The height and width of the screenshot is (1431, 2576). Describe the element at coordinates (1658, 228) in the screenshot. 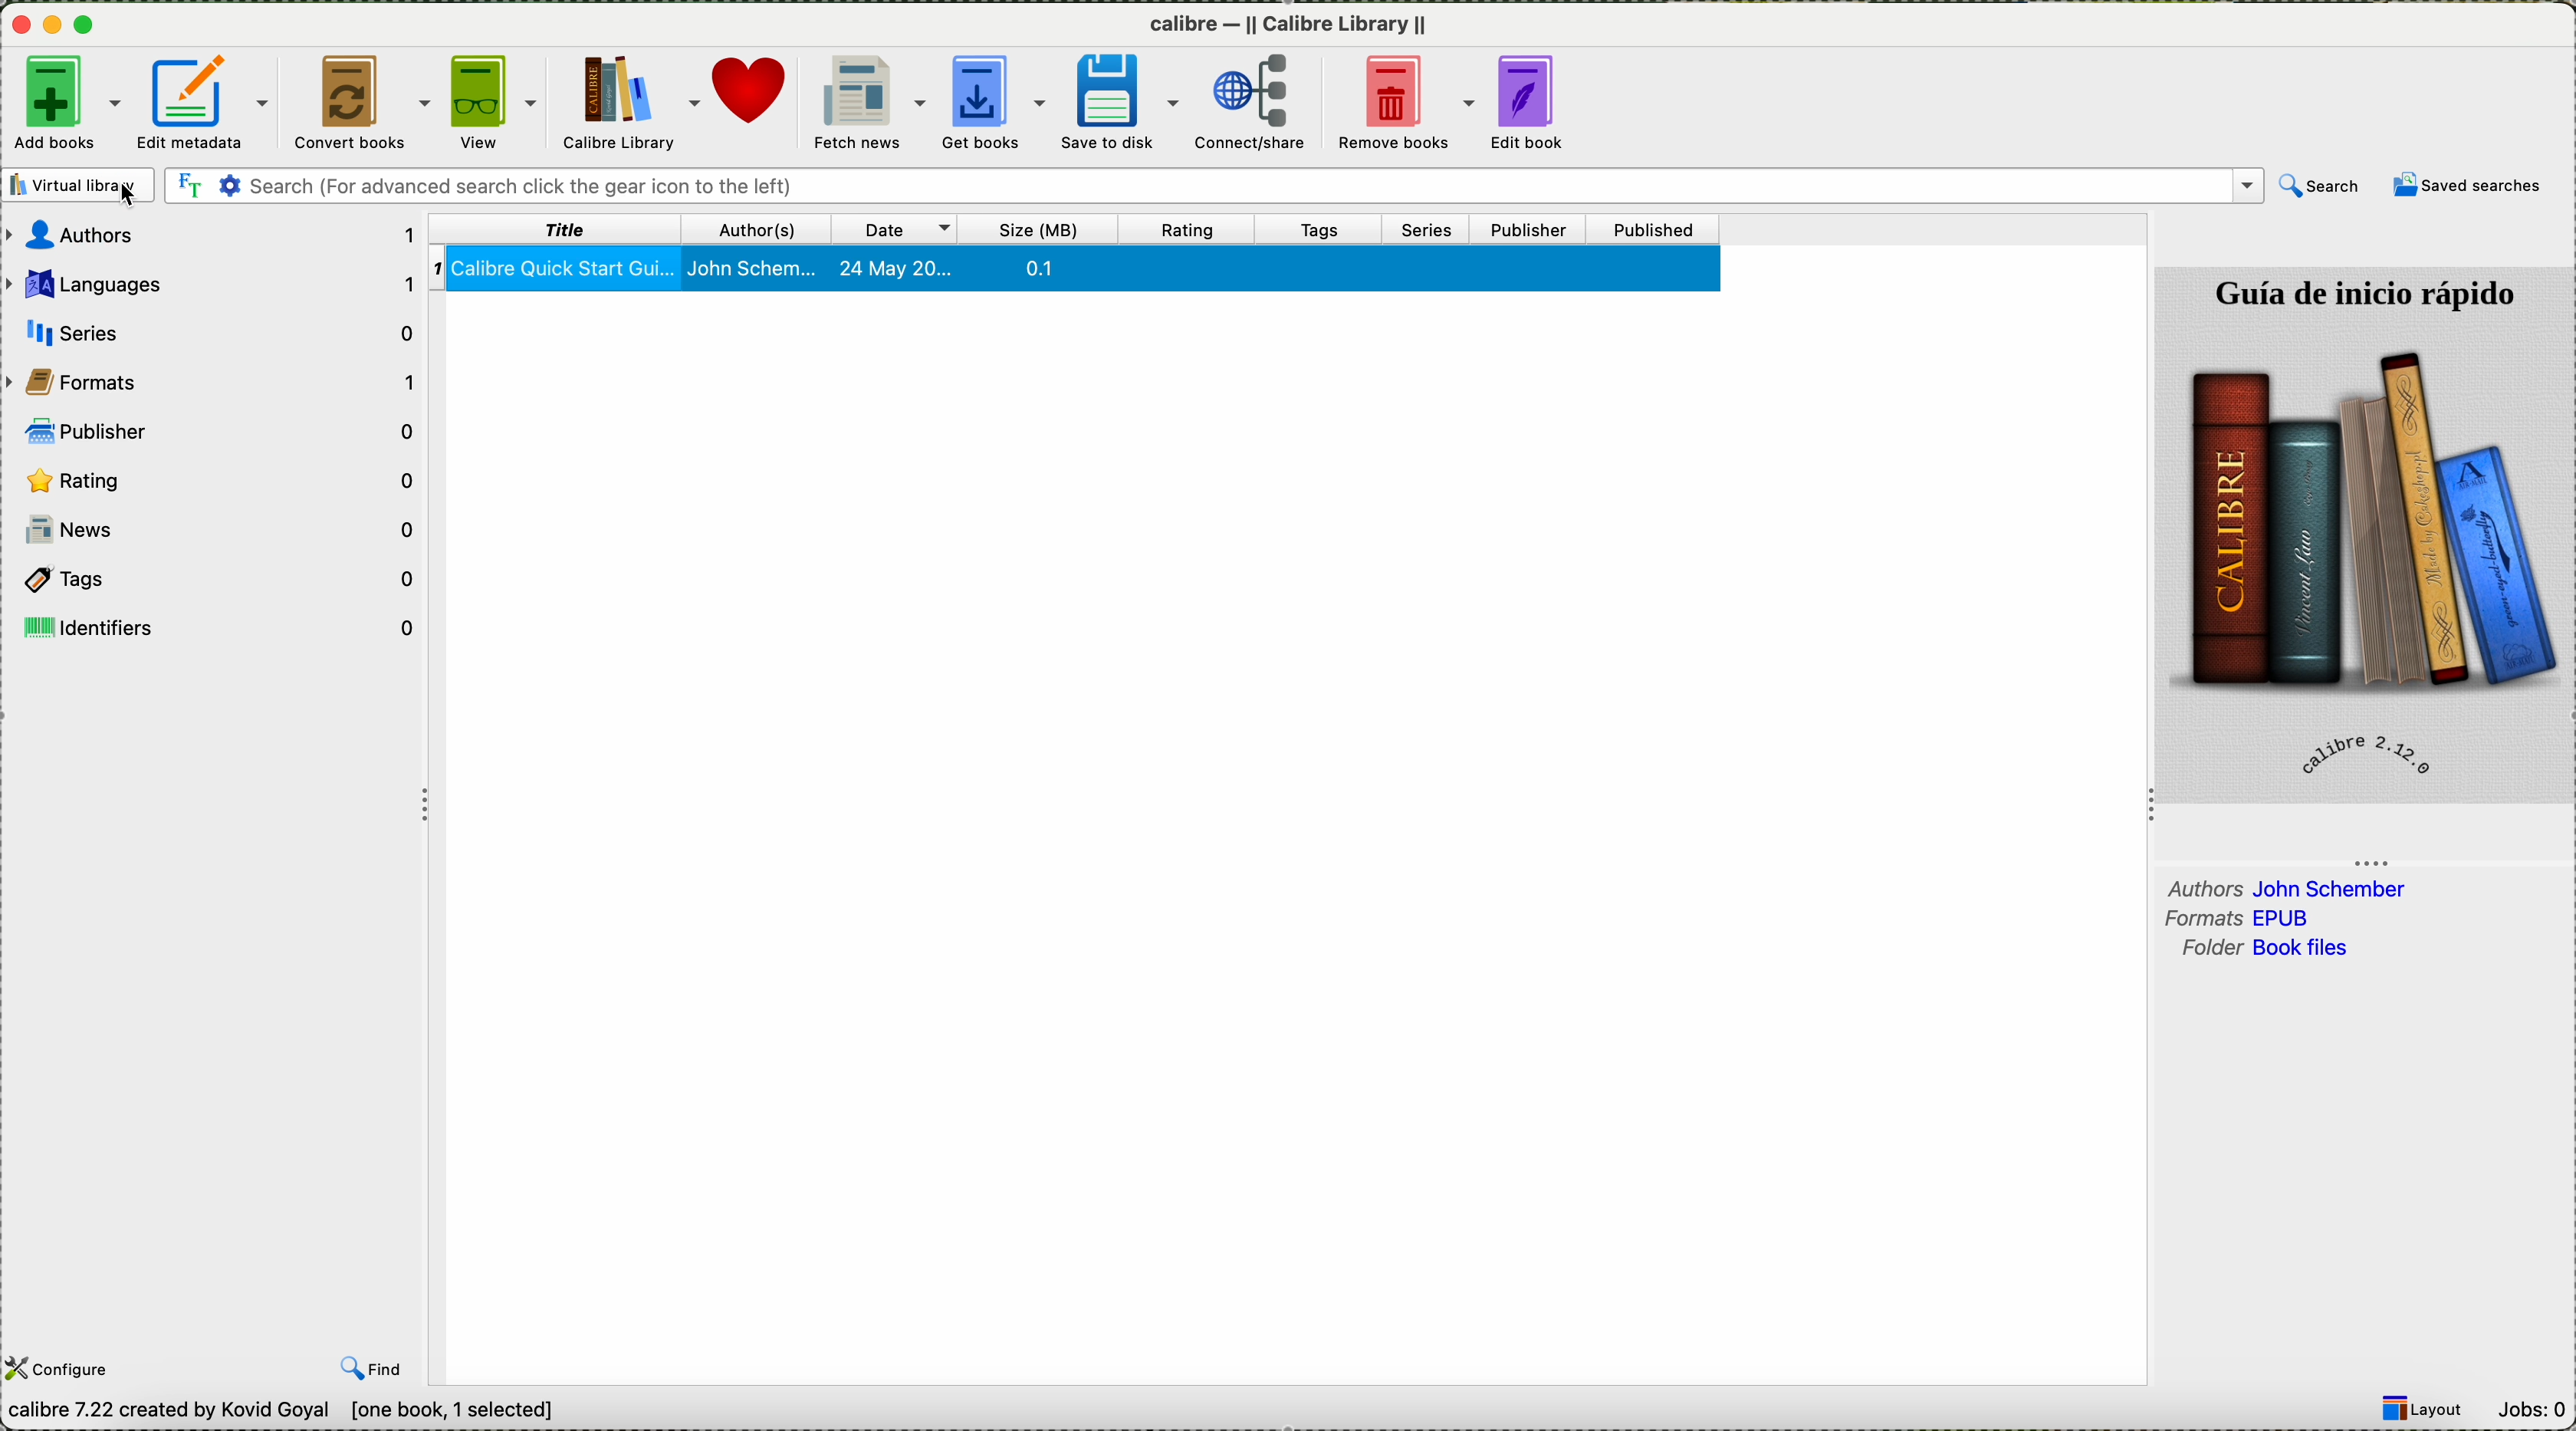

I see `published` at that location.